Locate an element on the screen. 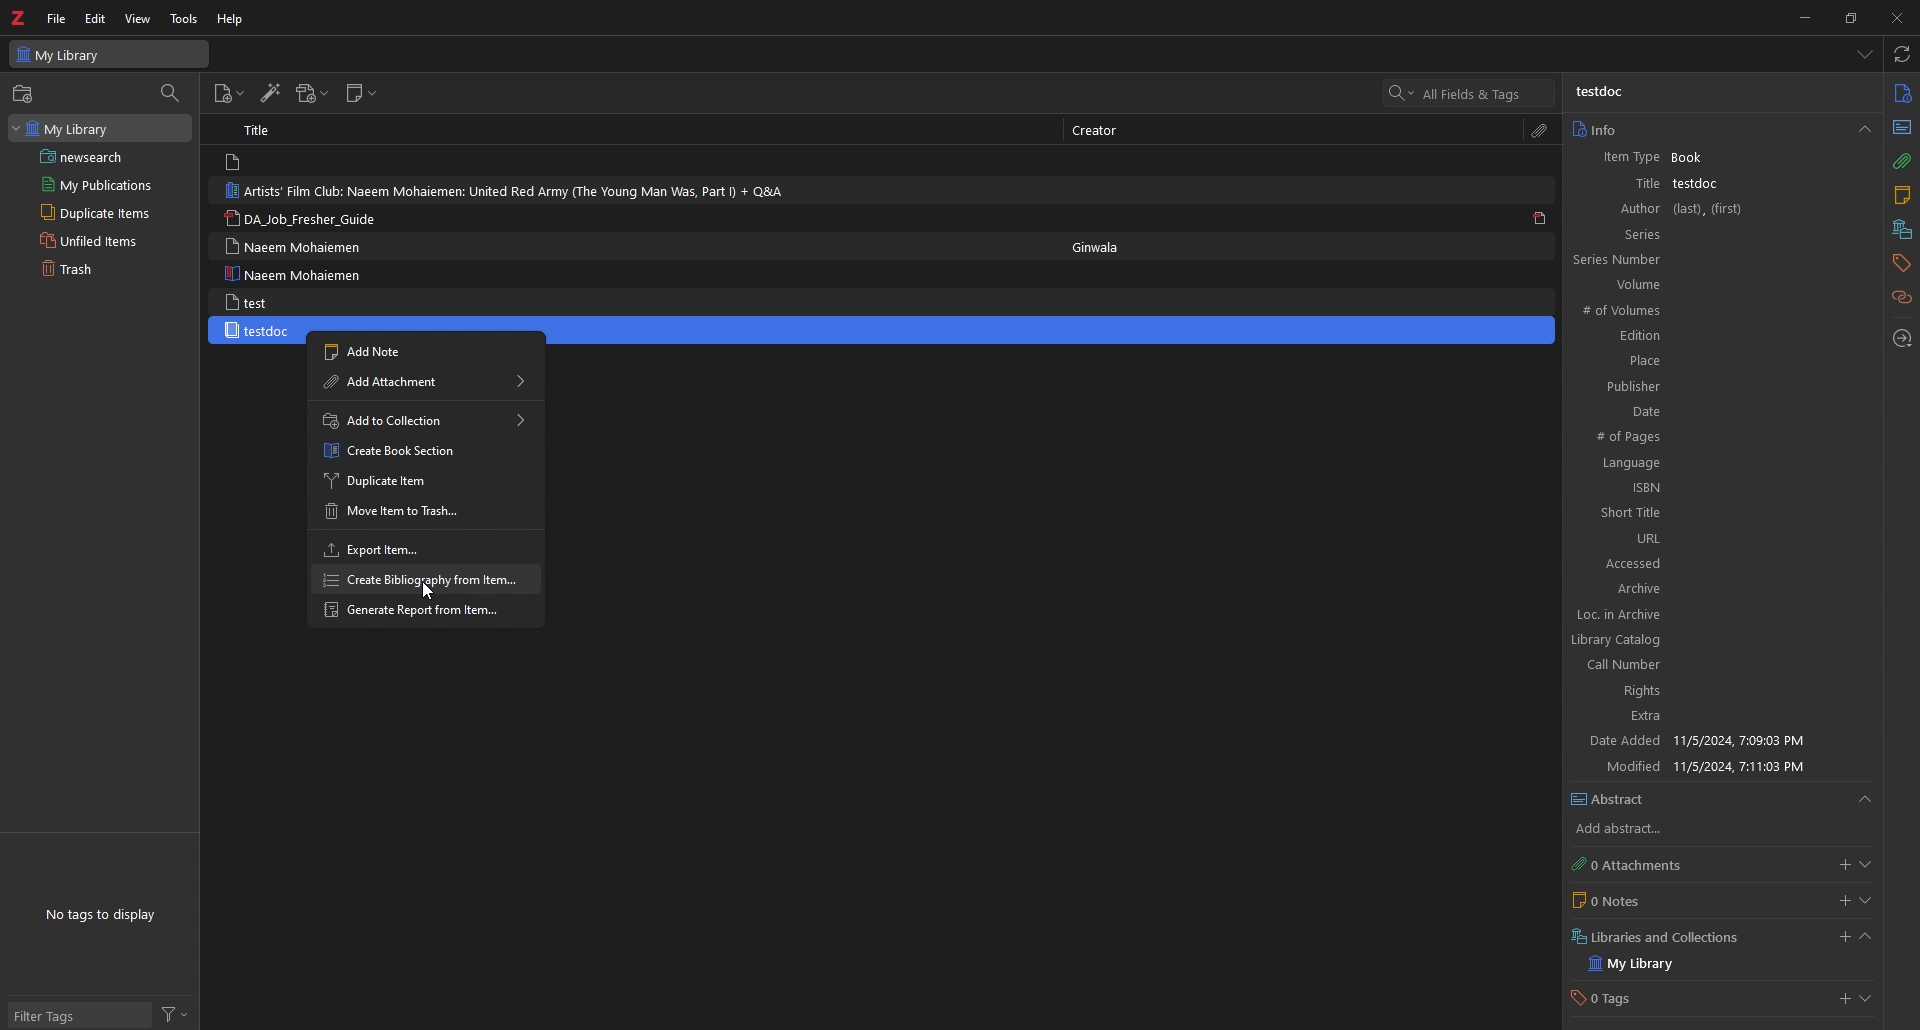 The width and height of the screenshot is (1920, 1030). Creator is located at coordinates (1102, 131).